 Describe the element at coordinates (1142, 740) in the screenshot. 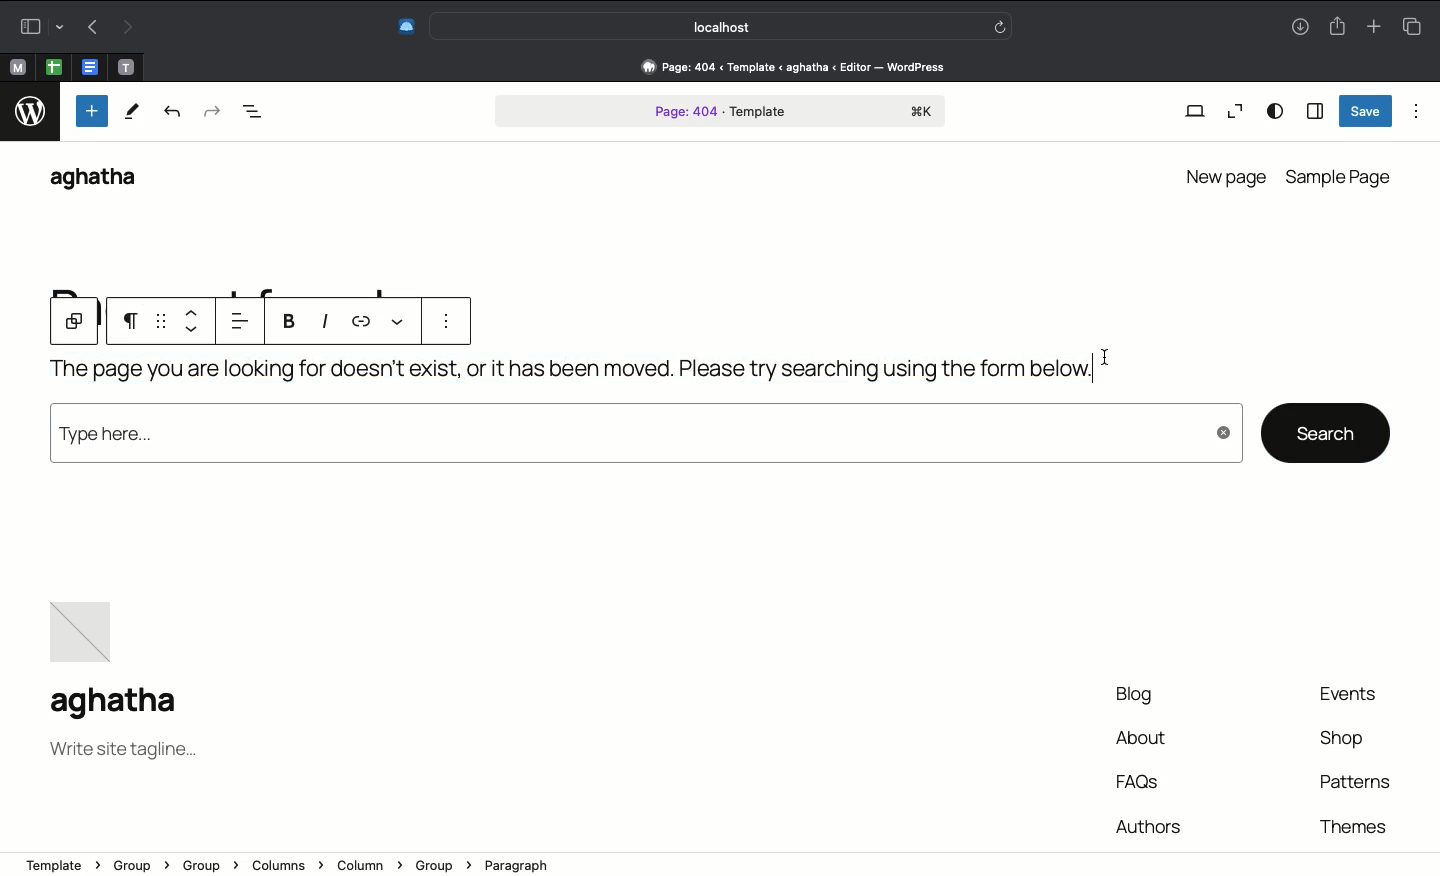

I see `About` at that location.